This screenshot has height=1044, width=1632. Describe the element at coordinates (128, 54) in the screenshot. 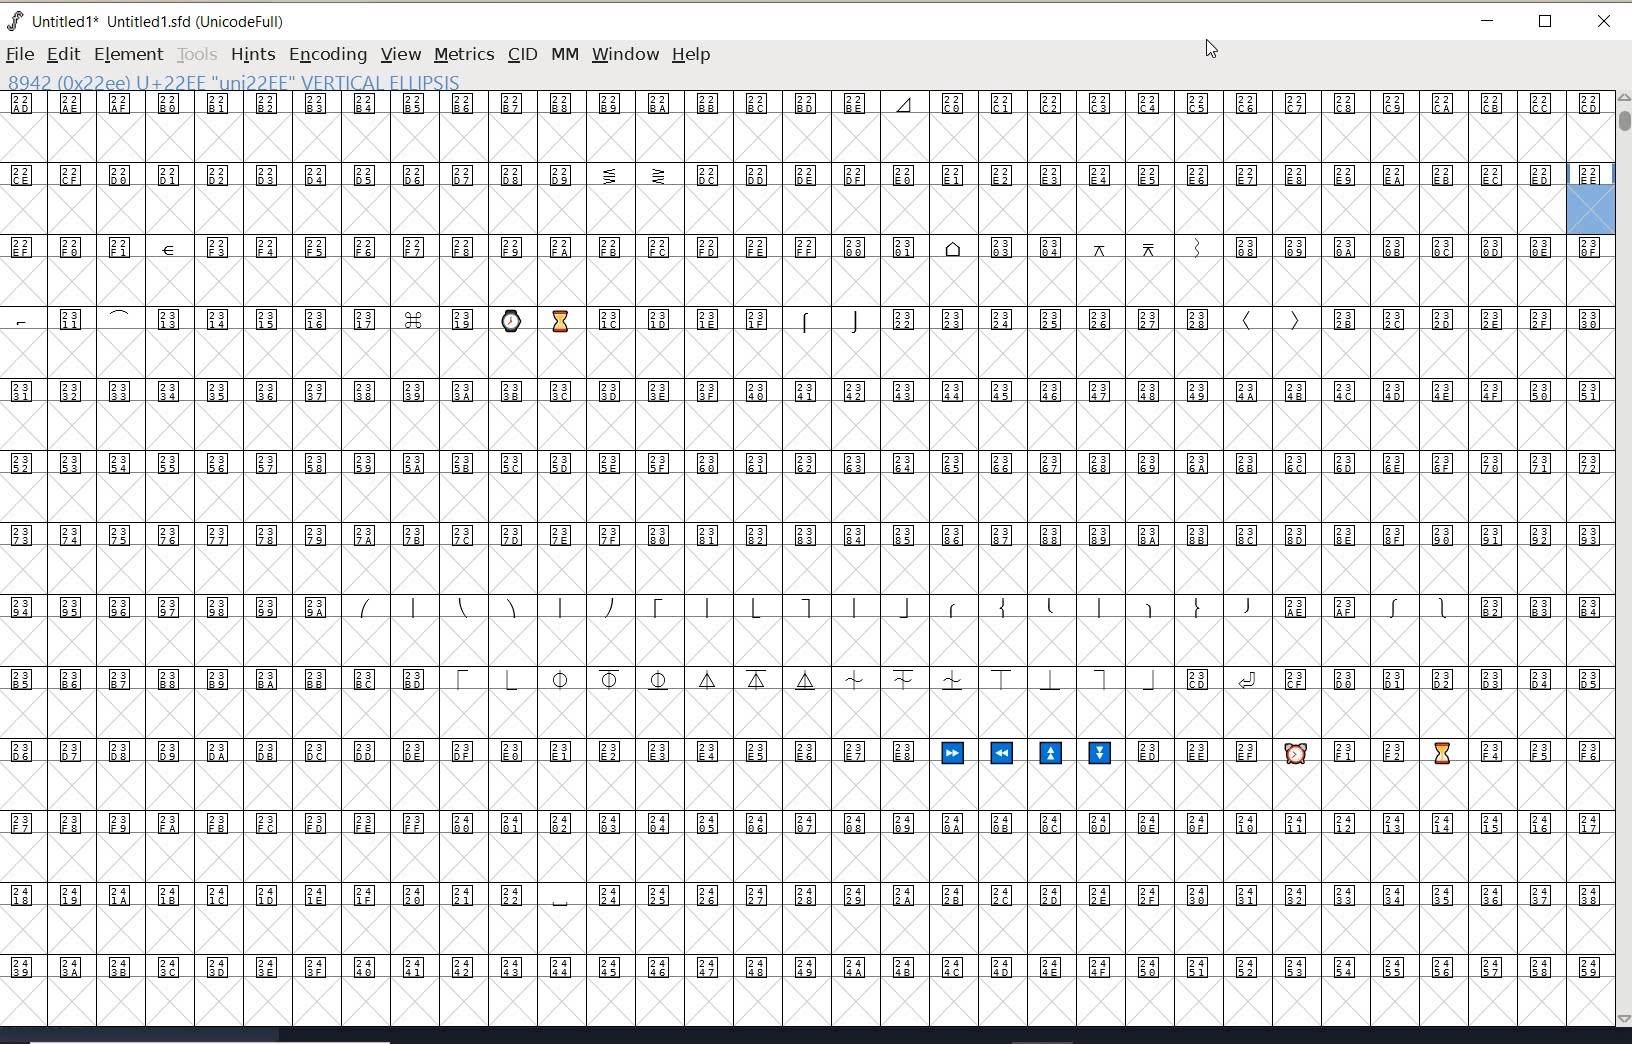

I see `ELEMENT` at that location.